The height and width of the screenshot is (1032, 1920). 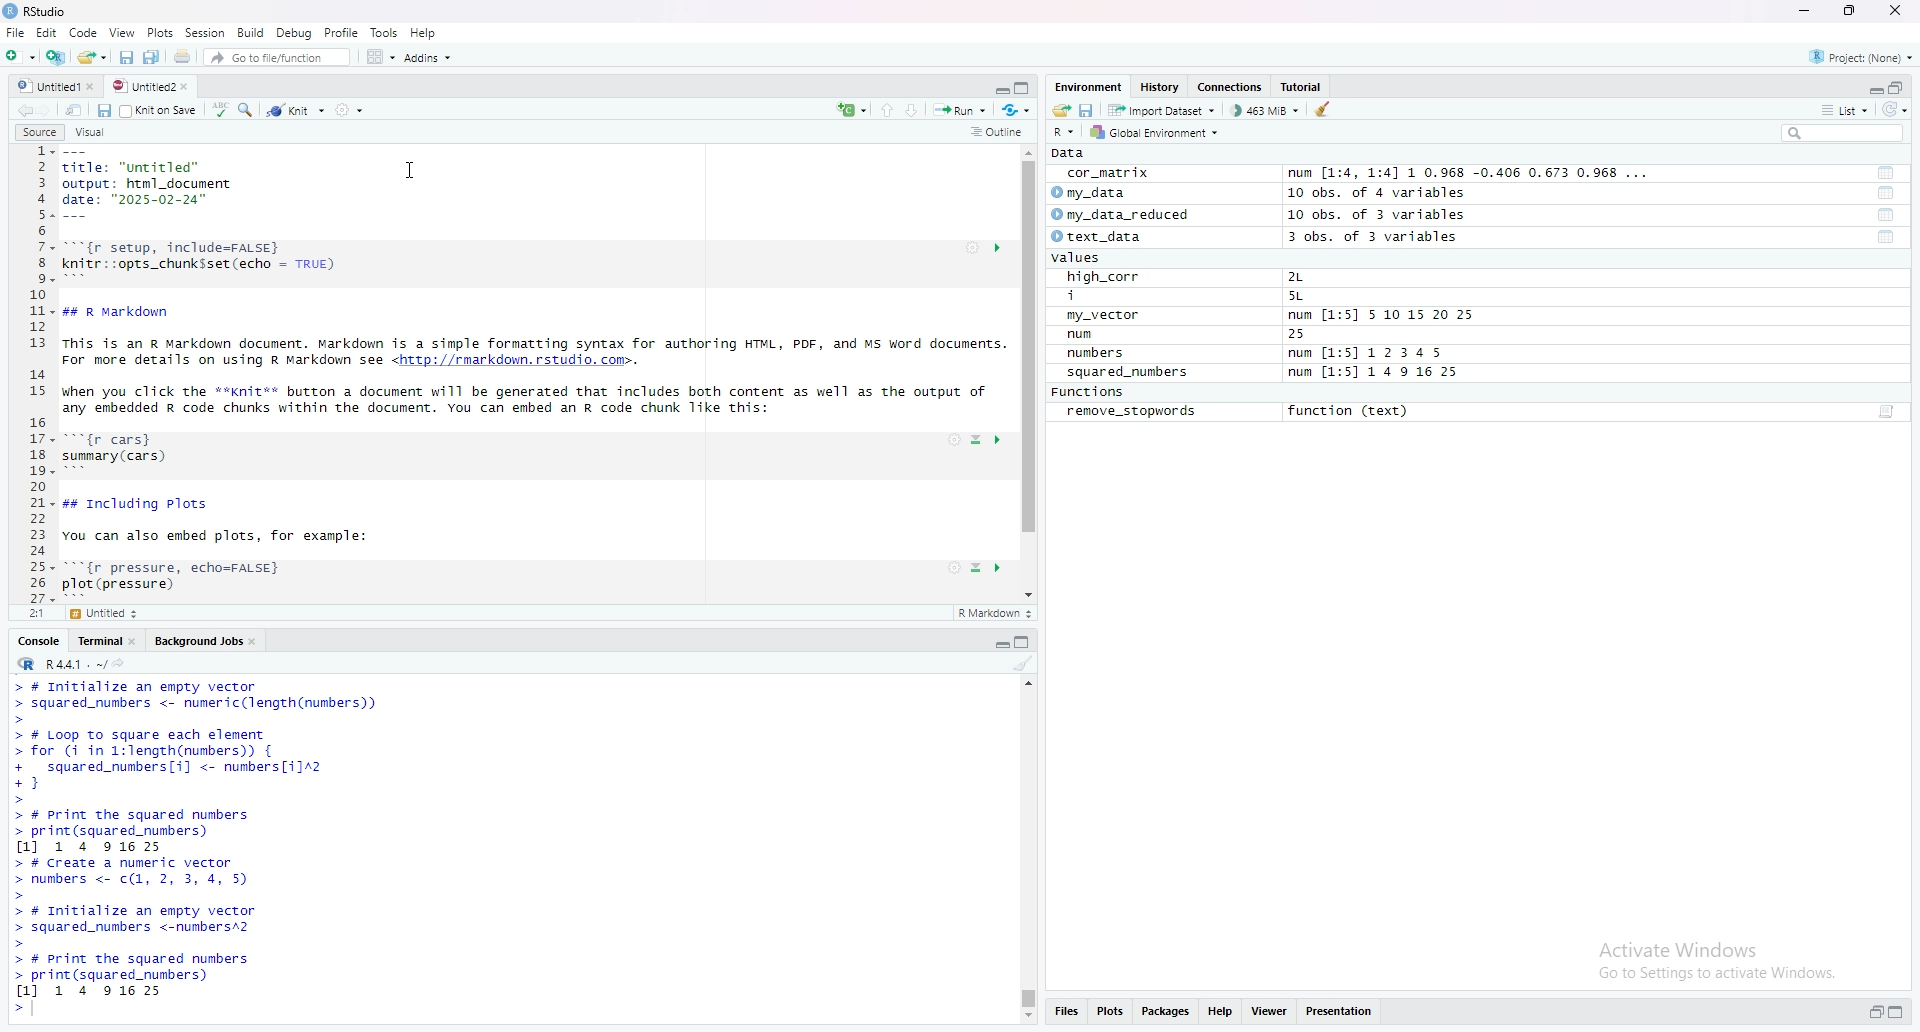 I want to click on Profile, so click(x=341, y=32).